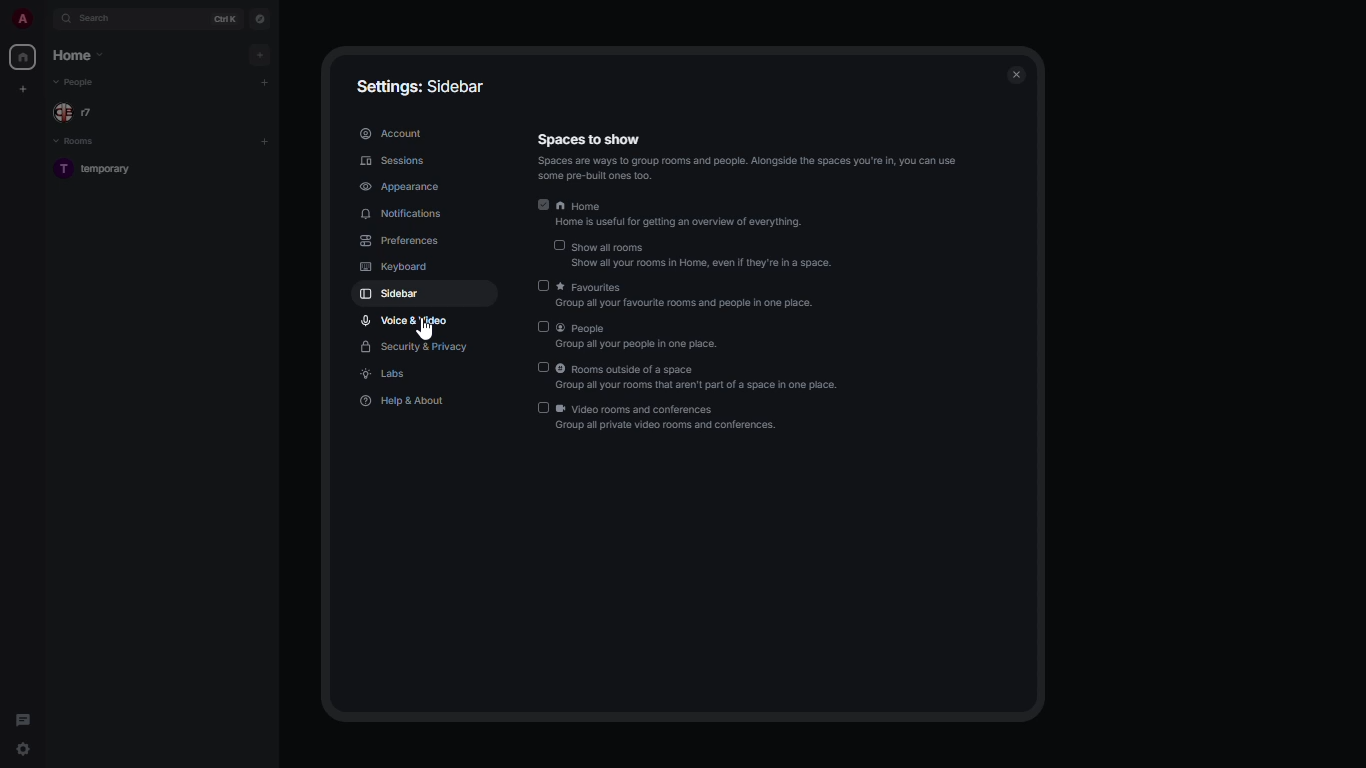  What do you see at coordinates (77, 142) in the screenshot?
I see `rooms` at bounding box center [77, 142].